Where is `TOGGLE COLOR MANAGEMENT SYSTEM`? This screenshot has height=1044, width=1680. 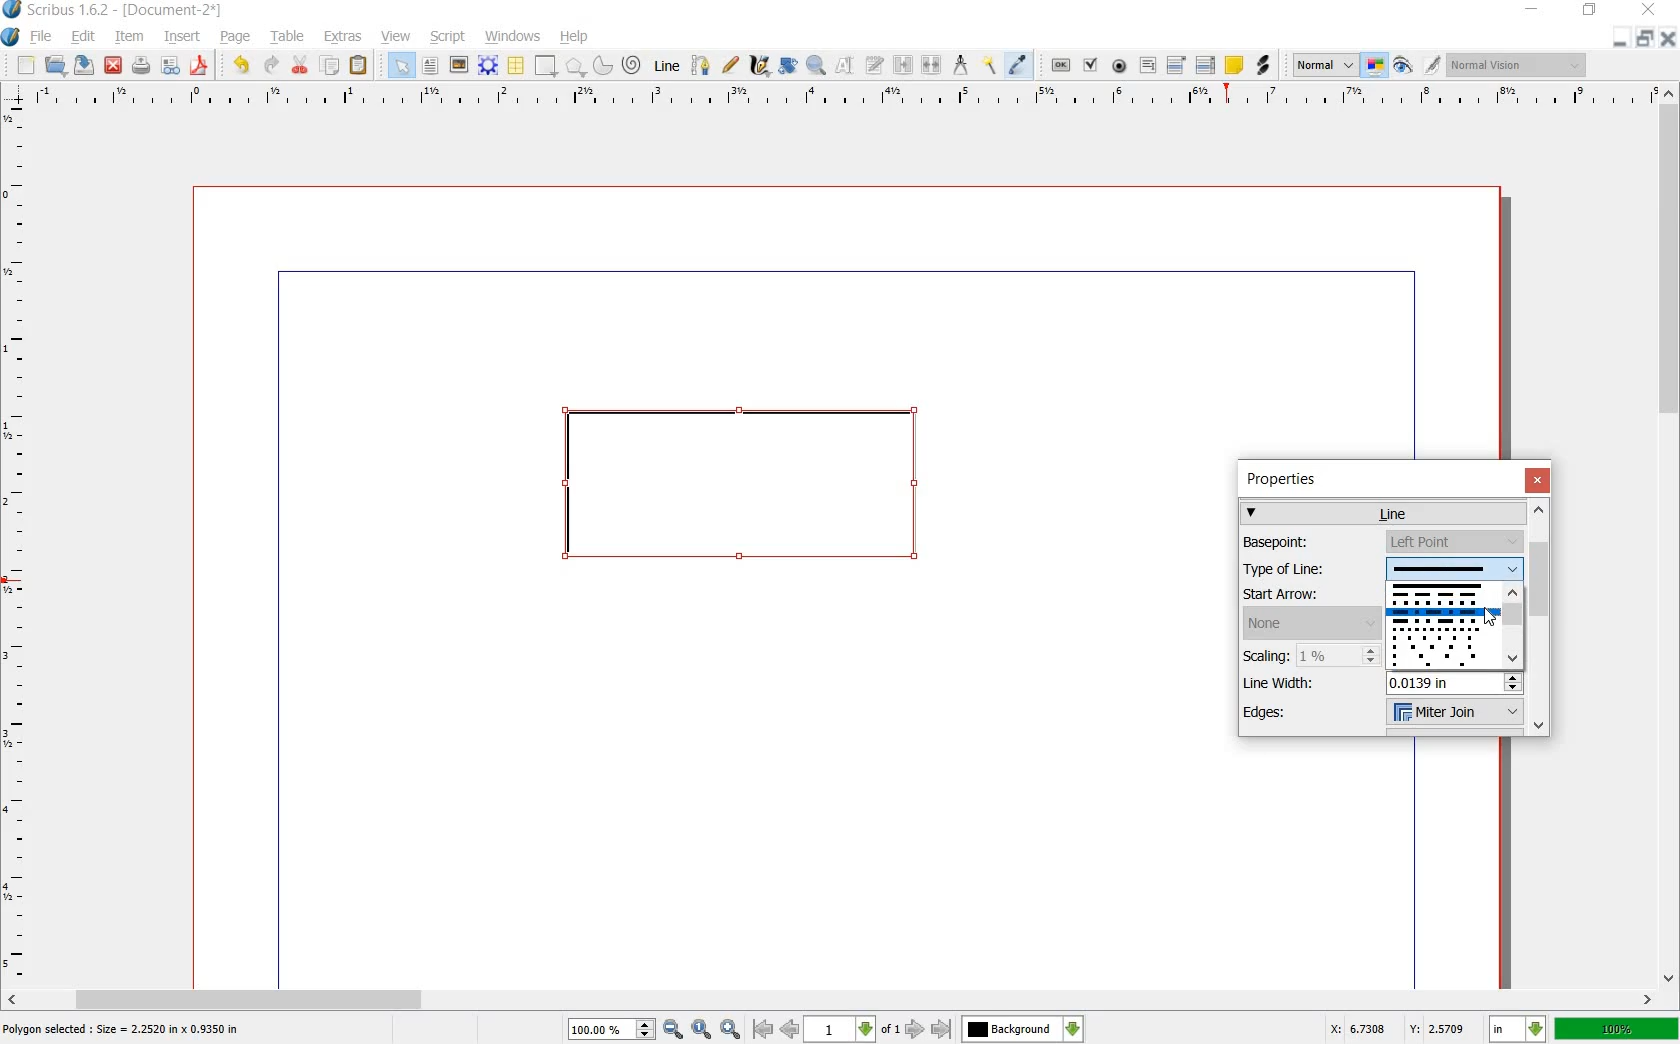 TOGGLE COLOR MANAGEMENT SYSTEM is located at coordinates (1377, 67).